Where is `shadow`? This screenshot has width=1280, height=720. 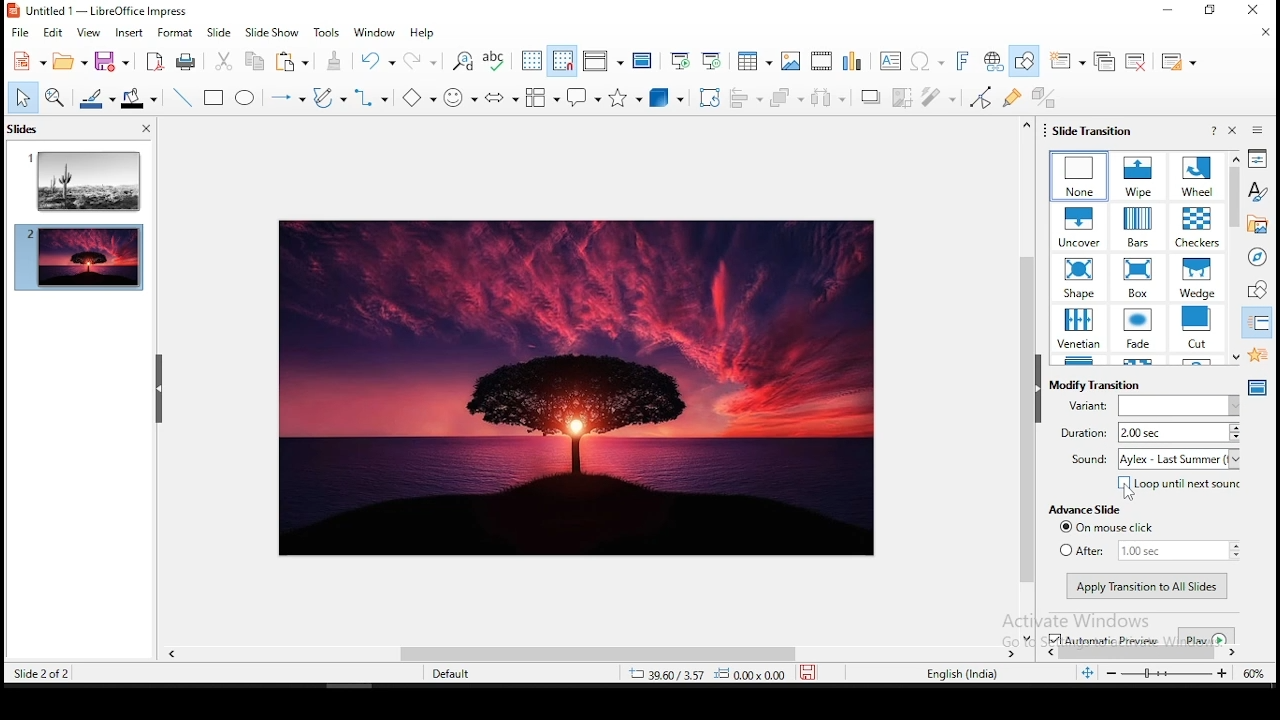 shadow is located at coordinates (871, 96).